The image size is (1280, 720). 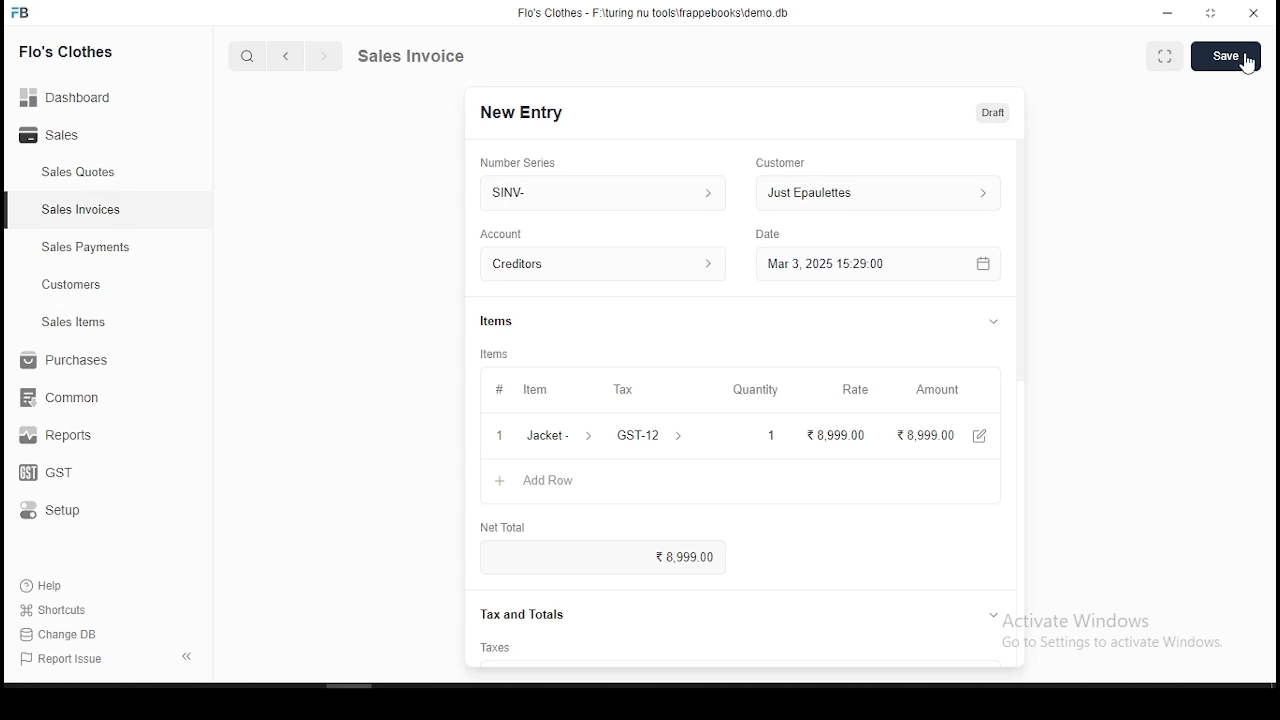 I want to click on SQUOT-1001, so click(x=540, y=109).